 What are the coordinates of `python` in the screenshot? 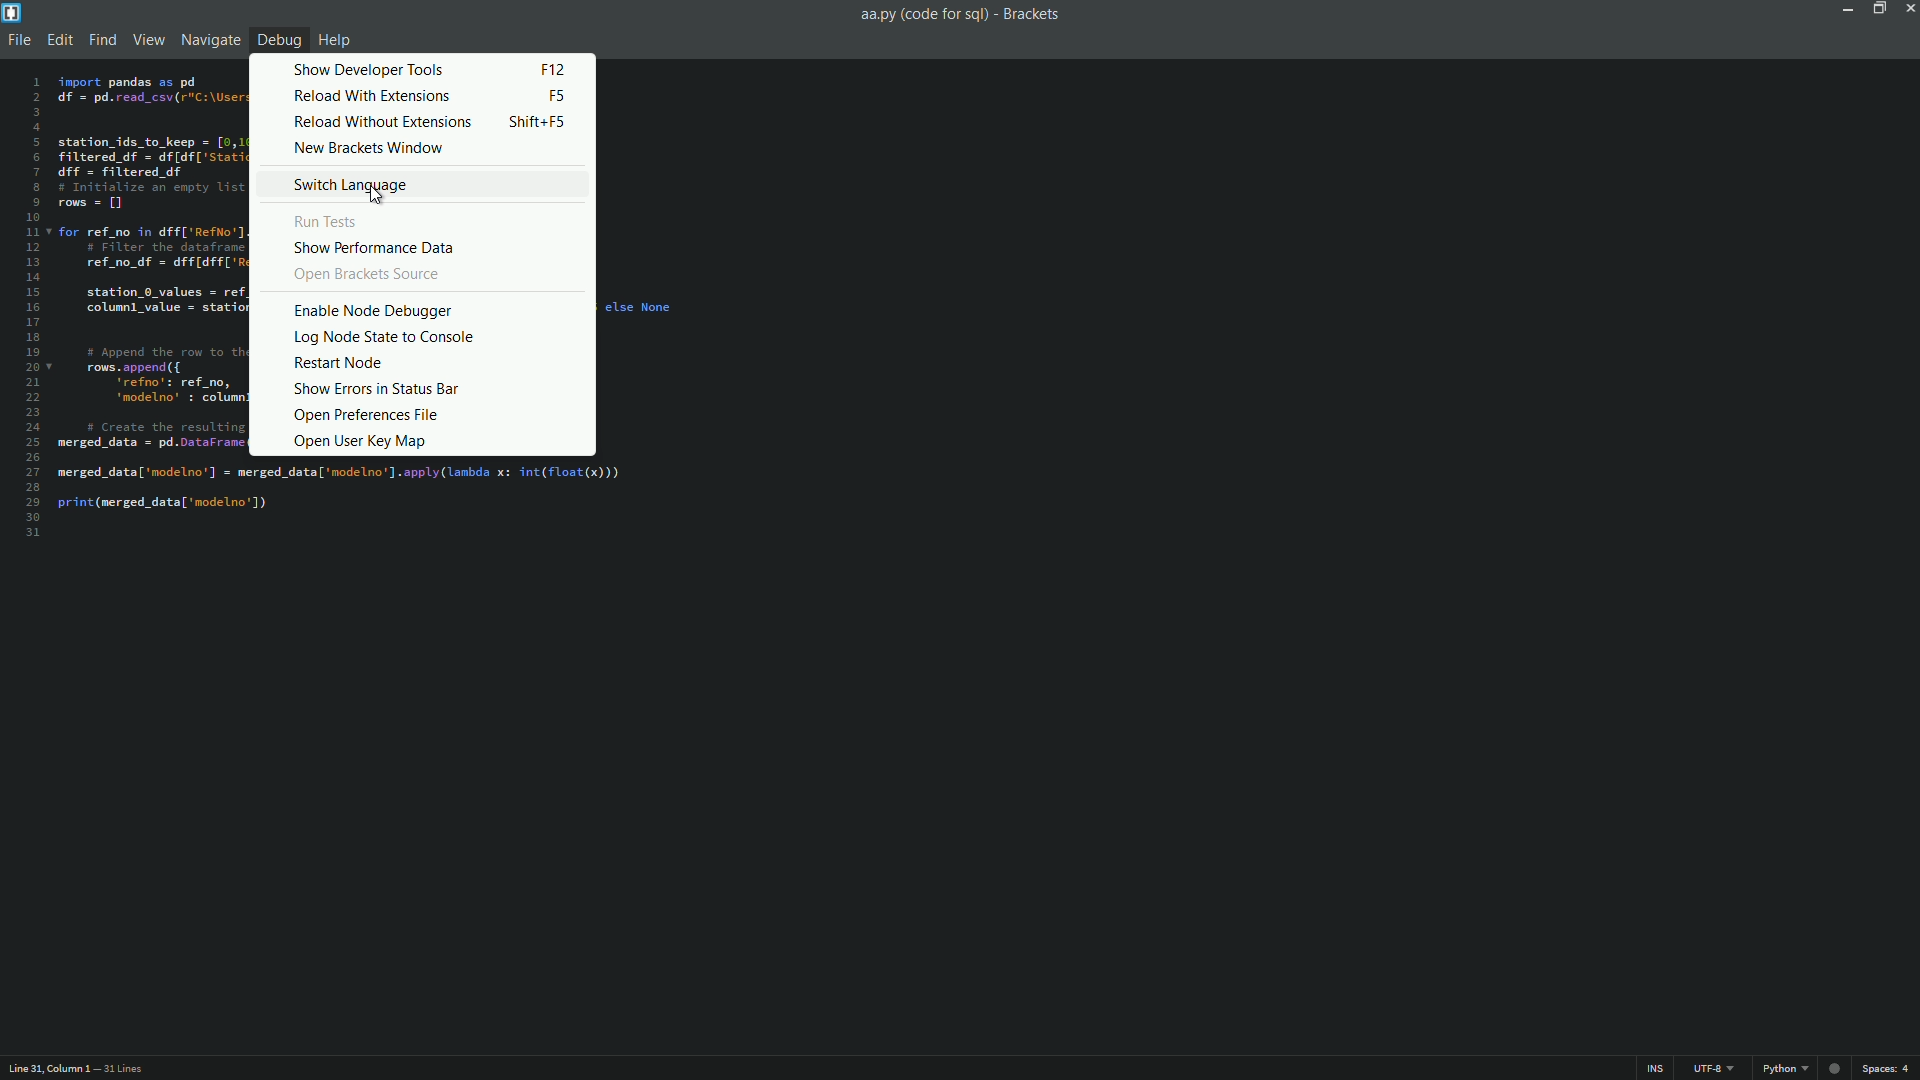 It's located at (1805, 1071).